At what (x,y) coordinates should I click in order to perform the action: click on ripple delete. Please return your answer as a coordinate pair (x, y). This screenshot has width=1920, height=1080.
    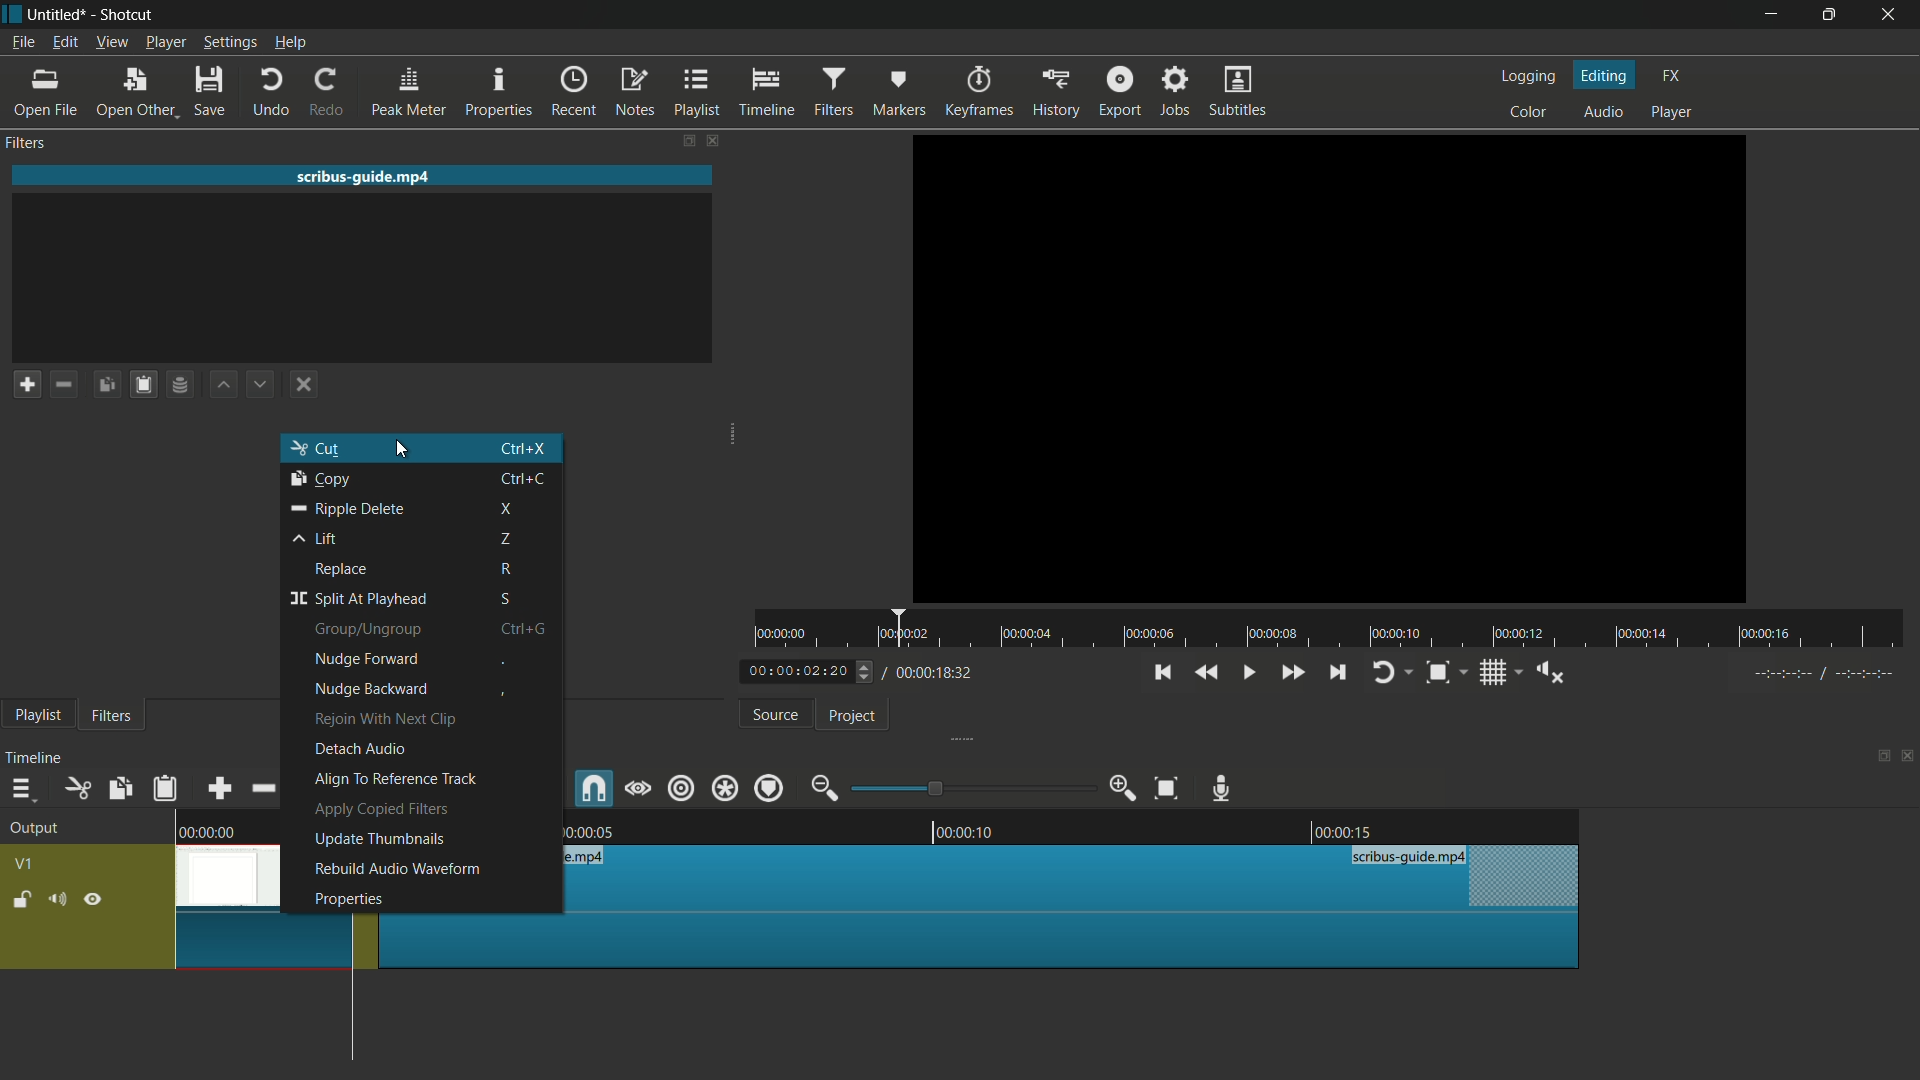
    Looking at the image, I should click on (263, 788).